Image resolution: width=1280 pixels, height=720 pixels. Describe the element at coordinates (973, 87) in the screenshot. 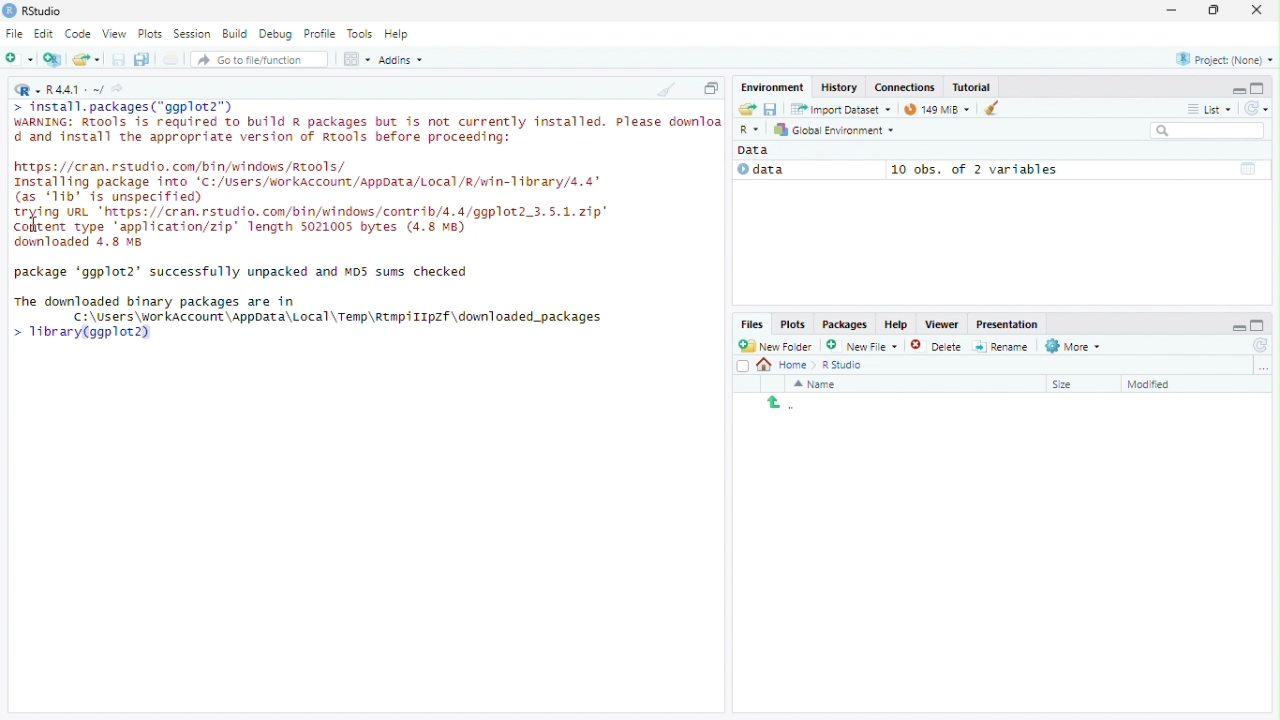

I see `Tutorial` at that location.